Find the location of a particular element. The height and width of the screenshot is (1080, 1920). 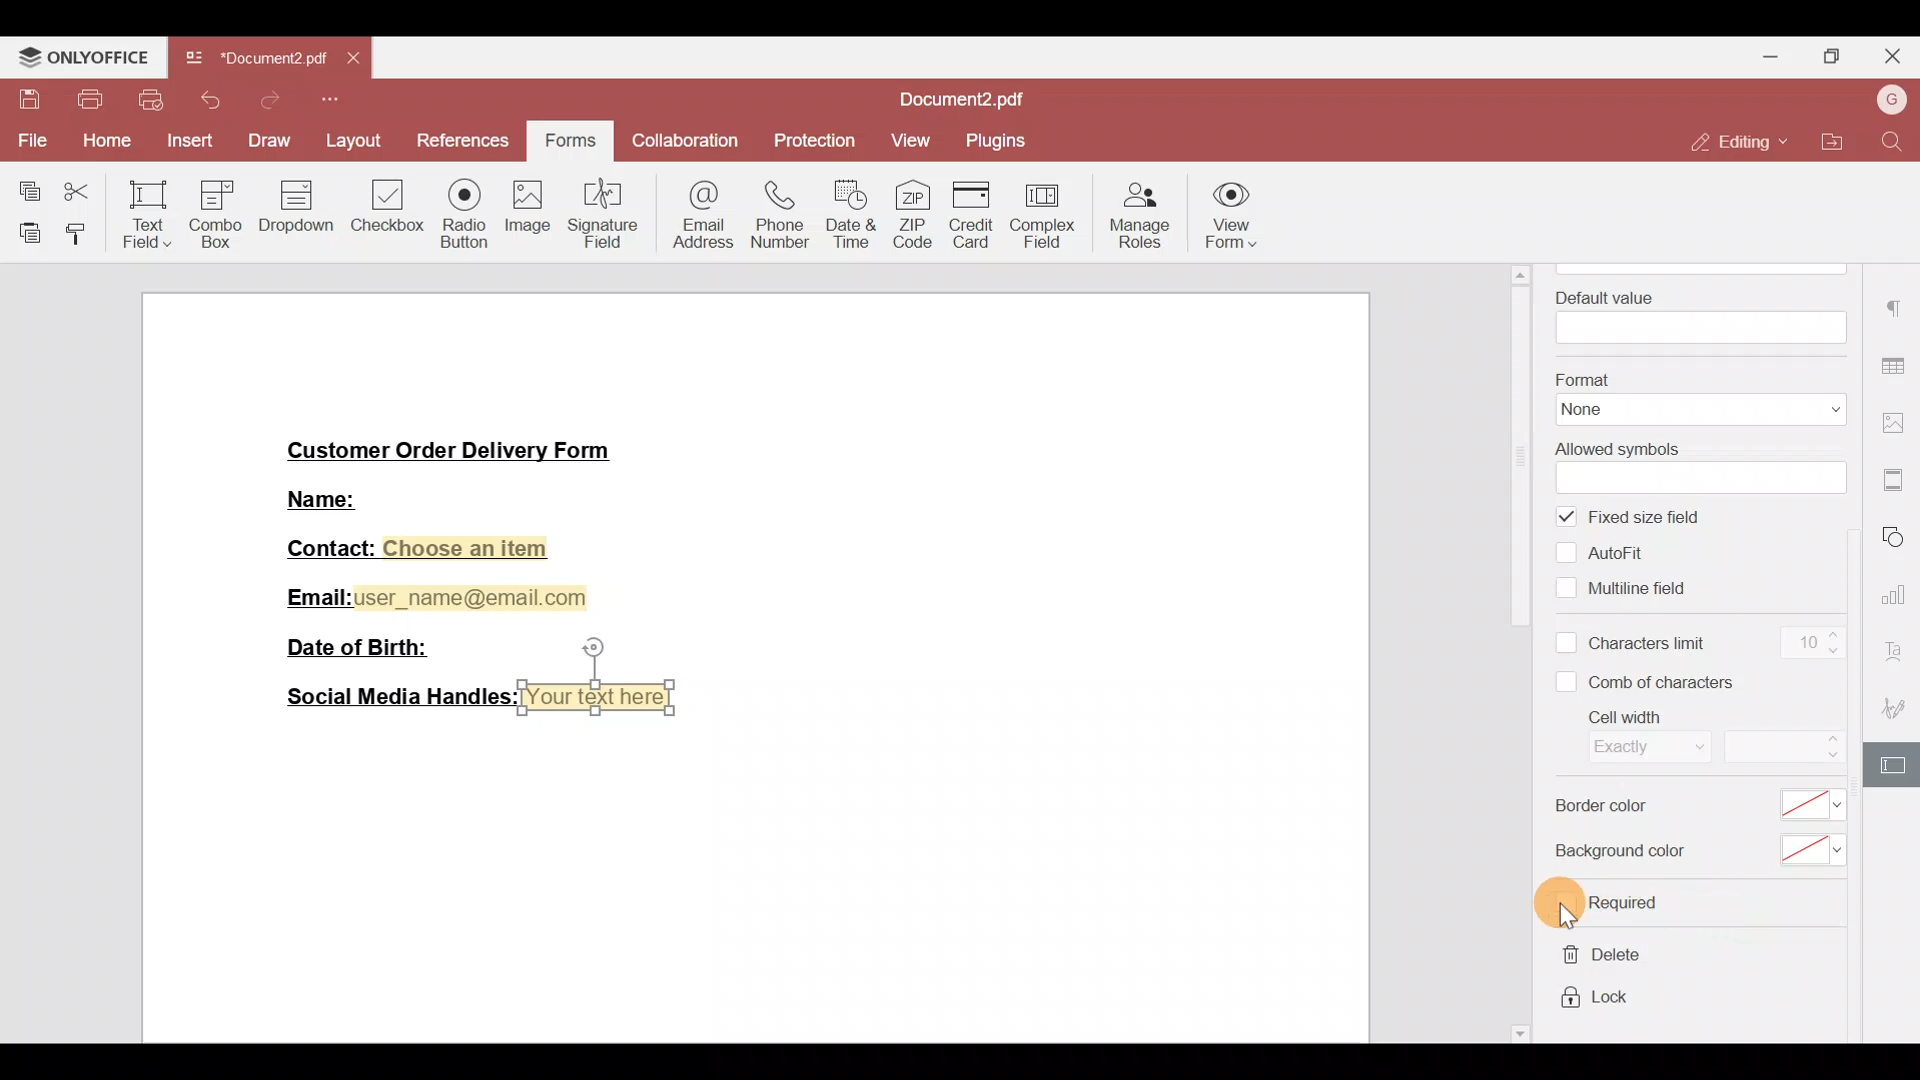

Delete is located at coordinates (1597, 959).